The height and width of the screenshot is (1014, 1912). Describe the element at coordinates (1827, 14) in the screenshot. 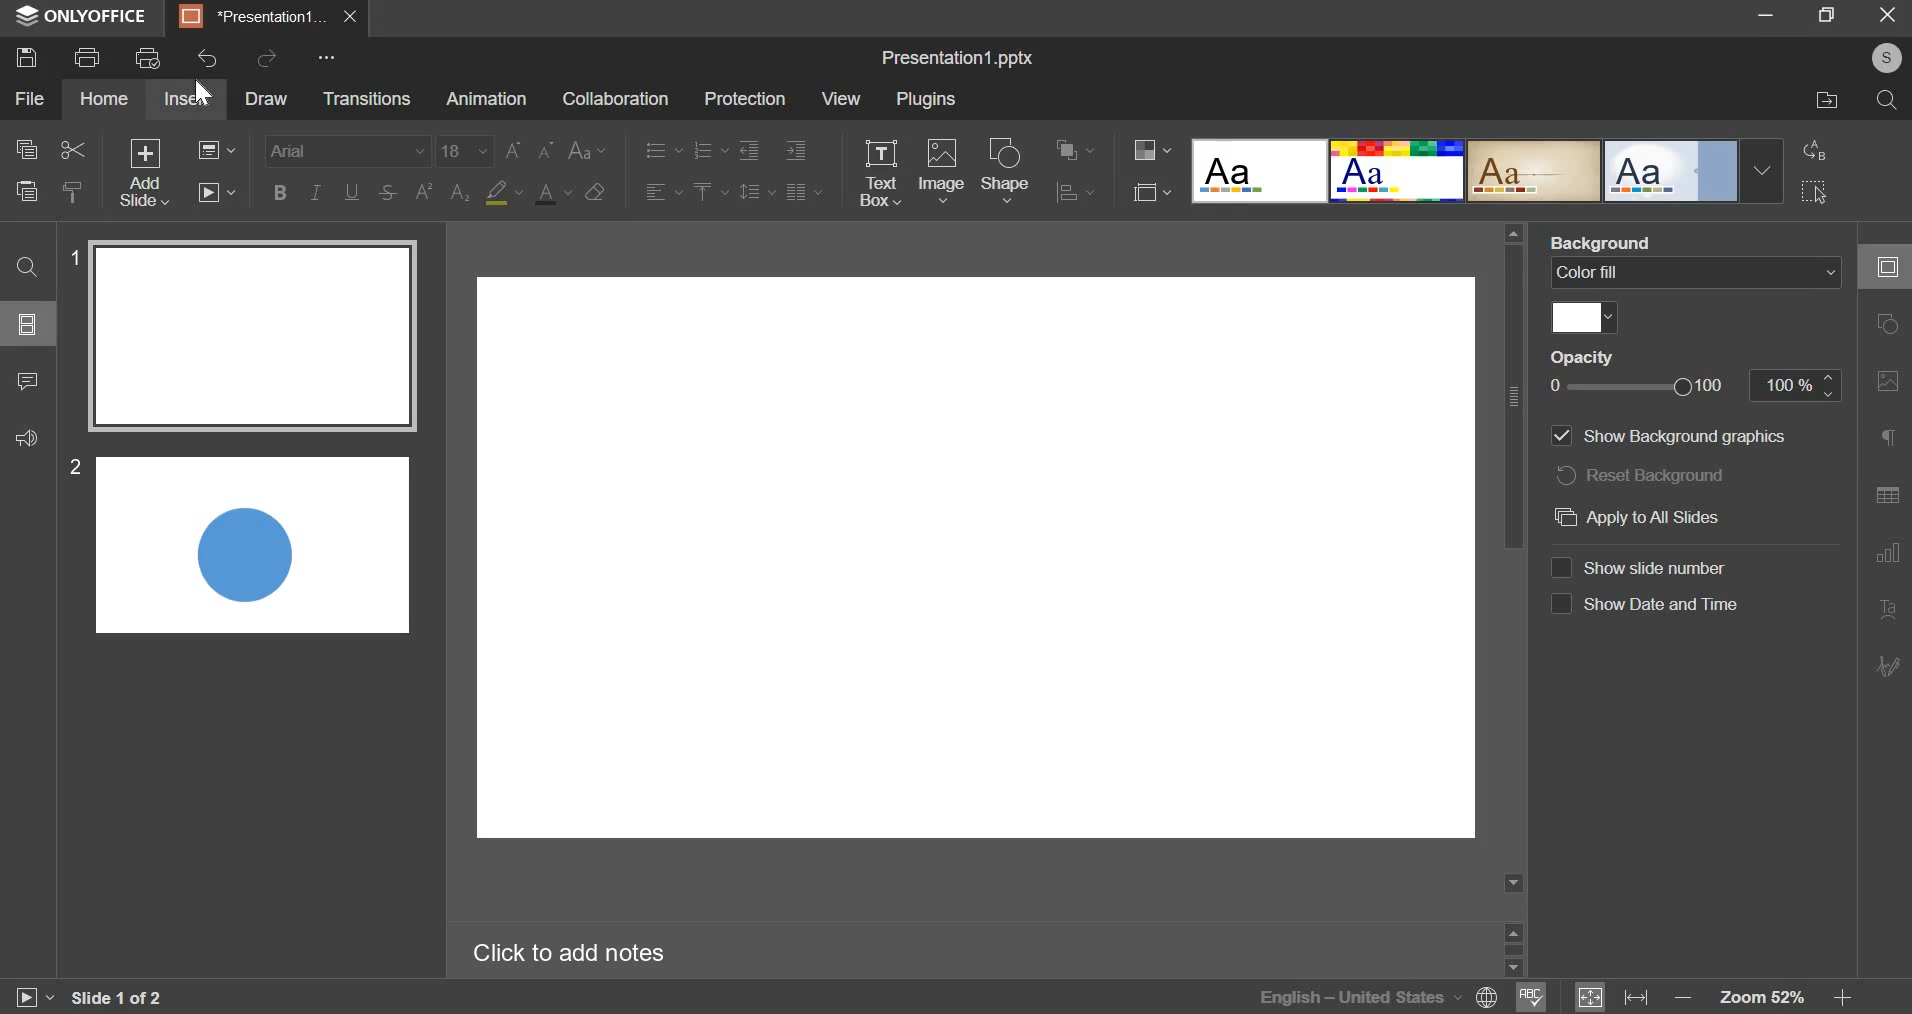

I see `maximize` at that location.